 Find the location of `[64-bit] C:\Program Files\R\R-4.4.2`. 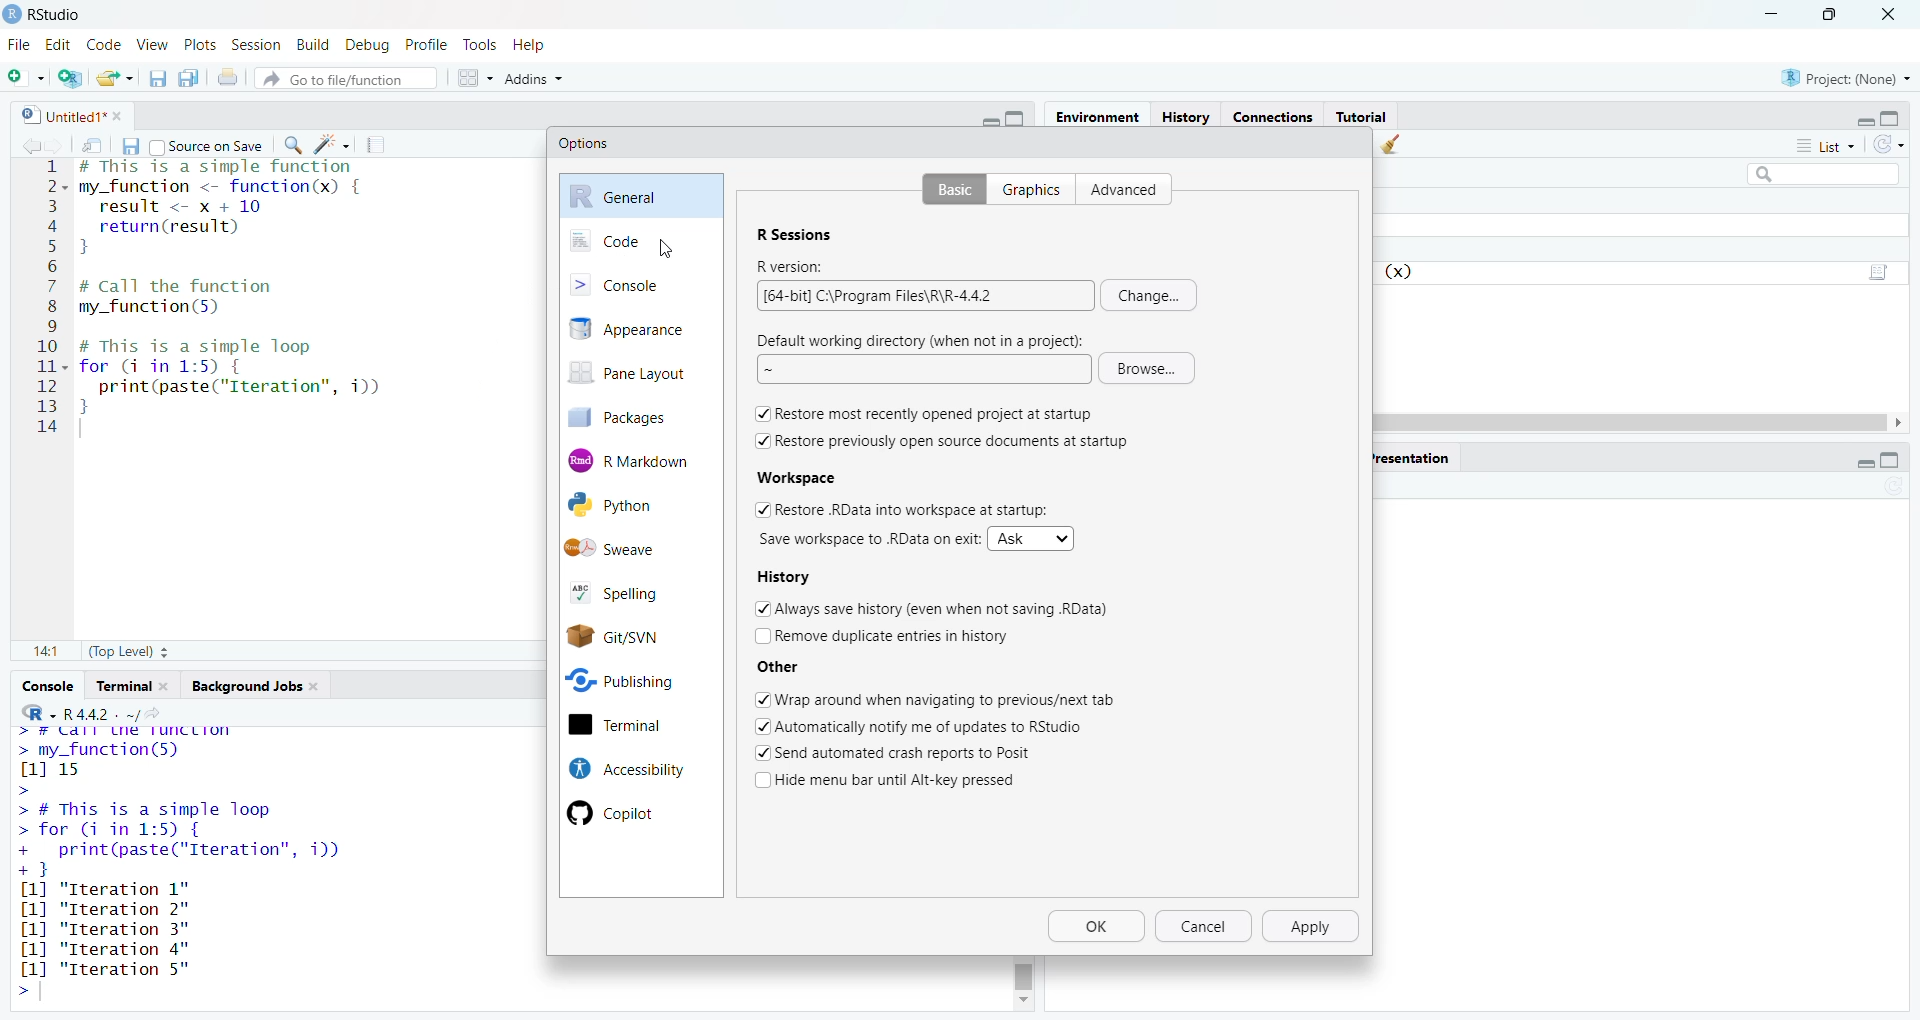

[64-bit] C:\Program Files\R\R-4.4.2 is located at coordinates (923, 297).